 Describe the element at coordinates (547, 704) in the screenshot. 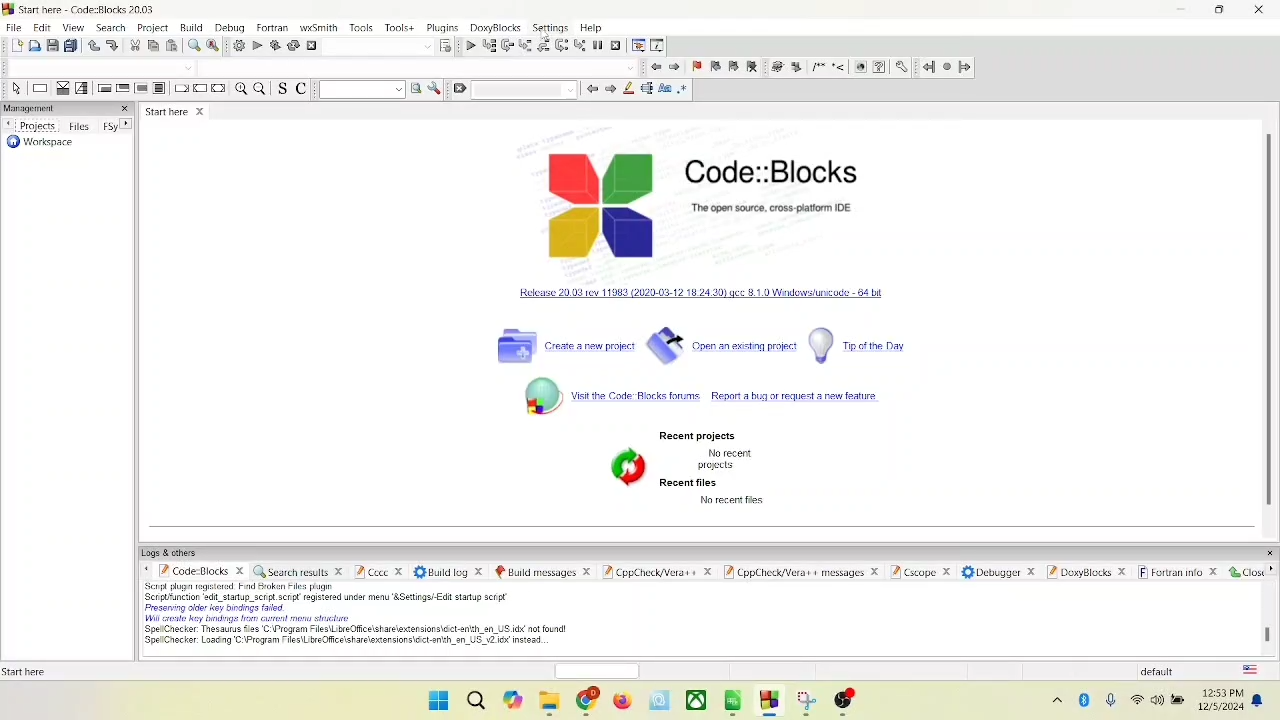

I see `folder` at that location.